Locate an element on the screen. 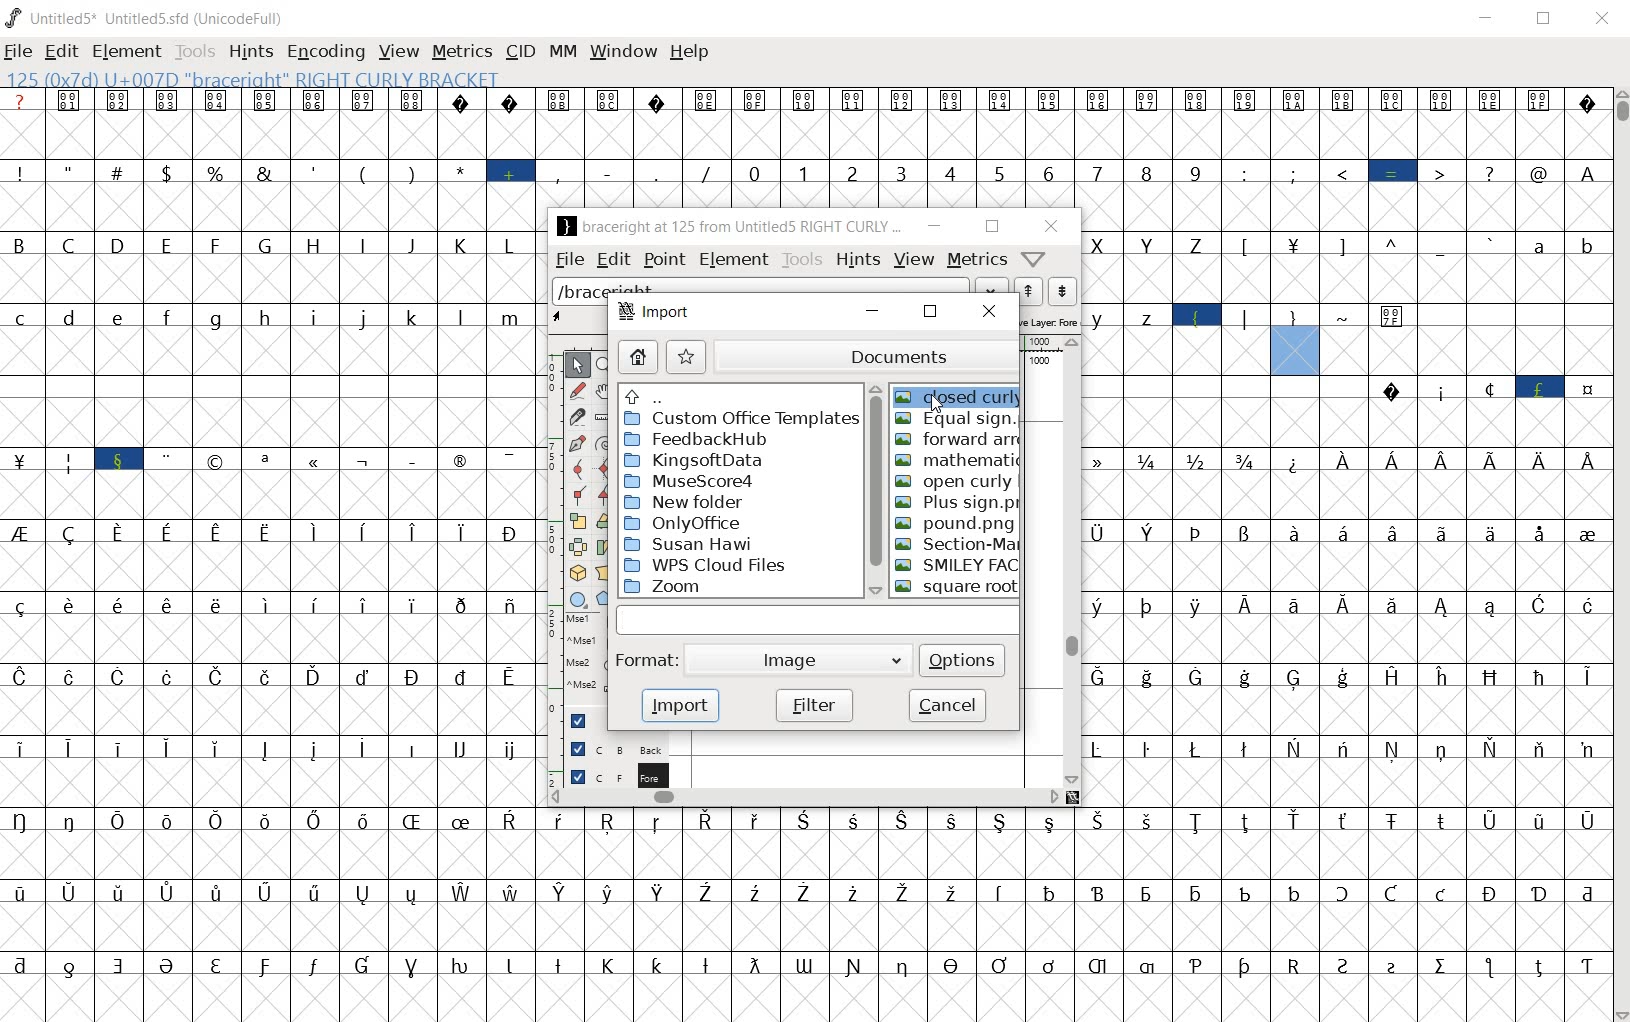 The image size is (1630, 1022). Add a corner point is located at coordinates (602, 495).